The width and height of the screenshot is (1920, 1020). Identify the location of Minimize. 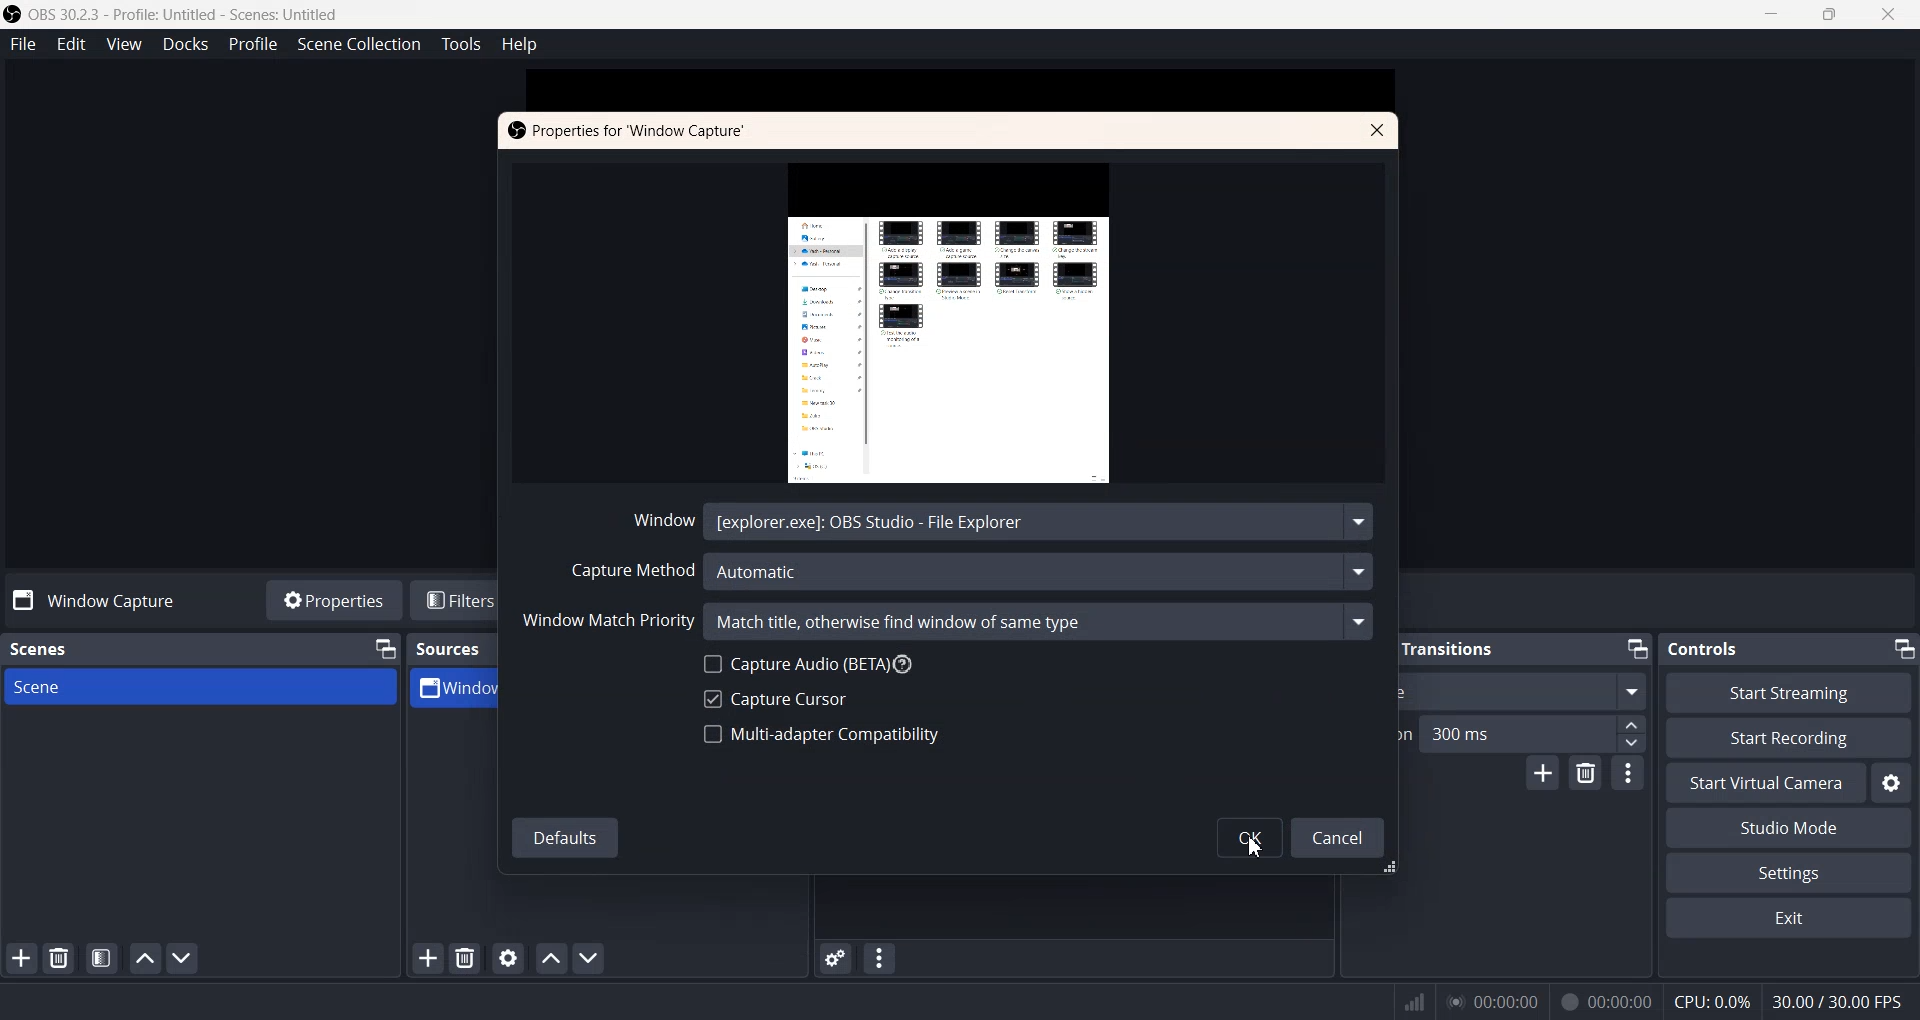
(1903, 649).